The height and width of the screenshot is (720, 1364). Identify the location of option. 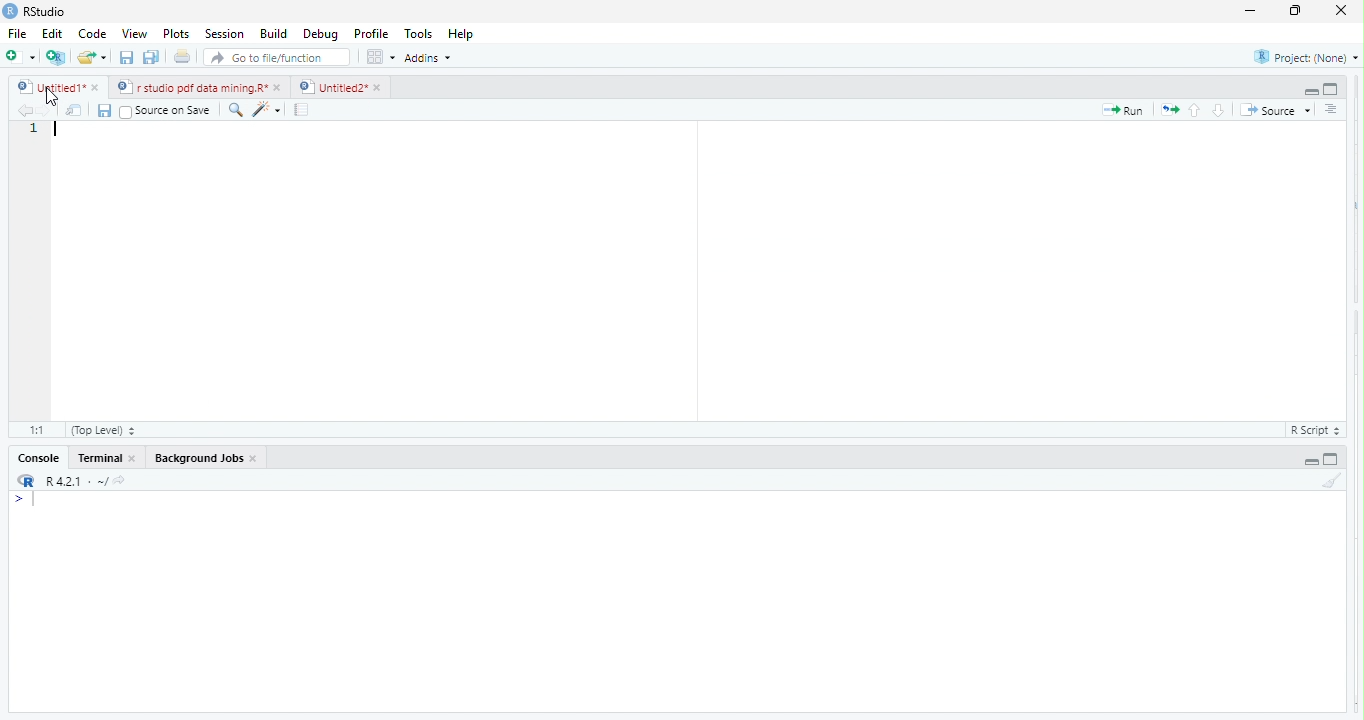
(380, 56).